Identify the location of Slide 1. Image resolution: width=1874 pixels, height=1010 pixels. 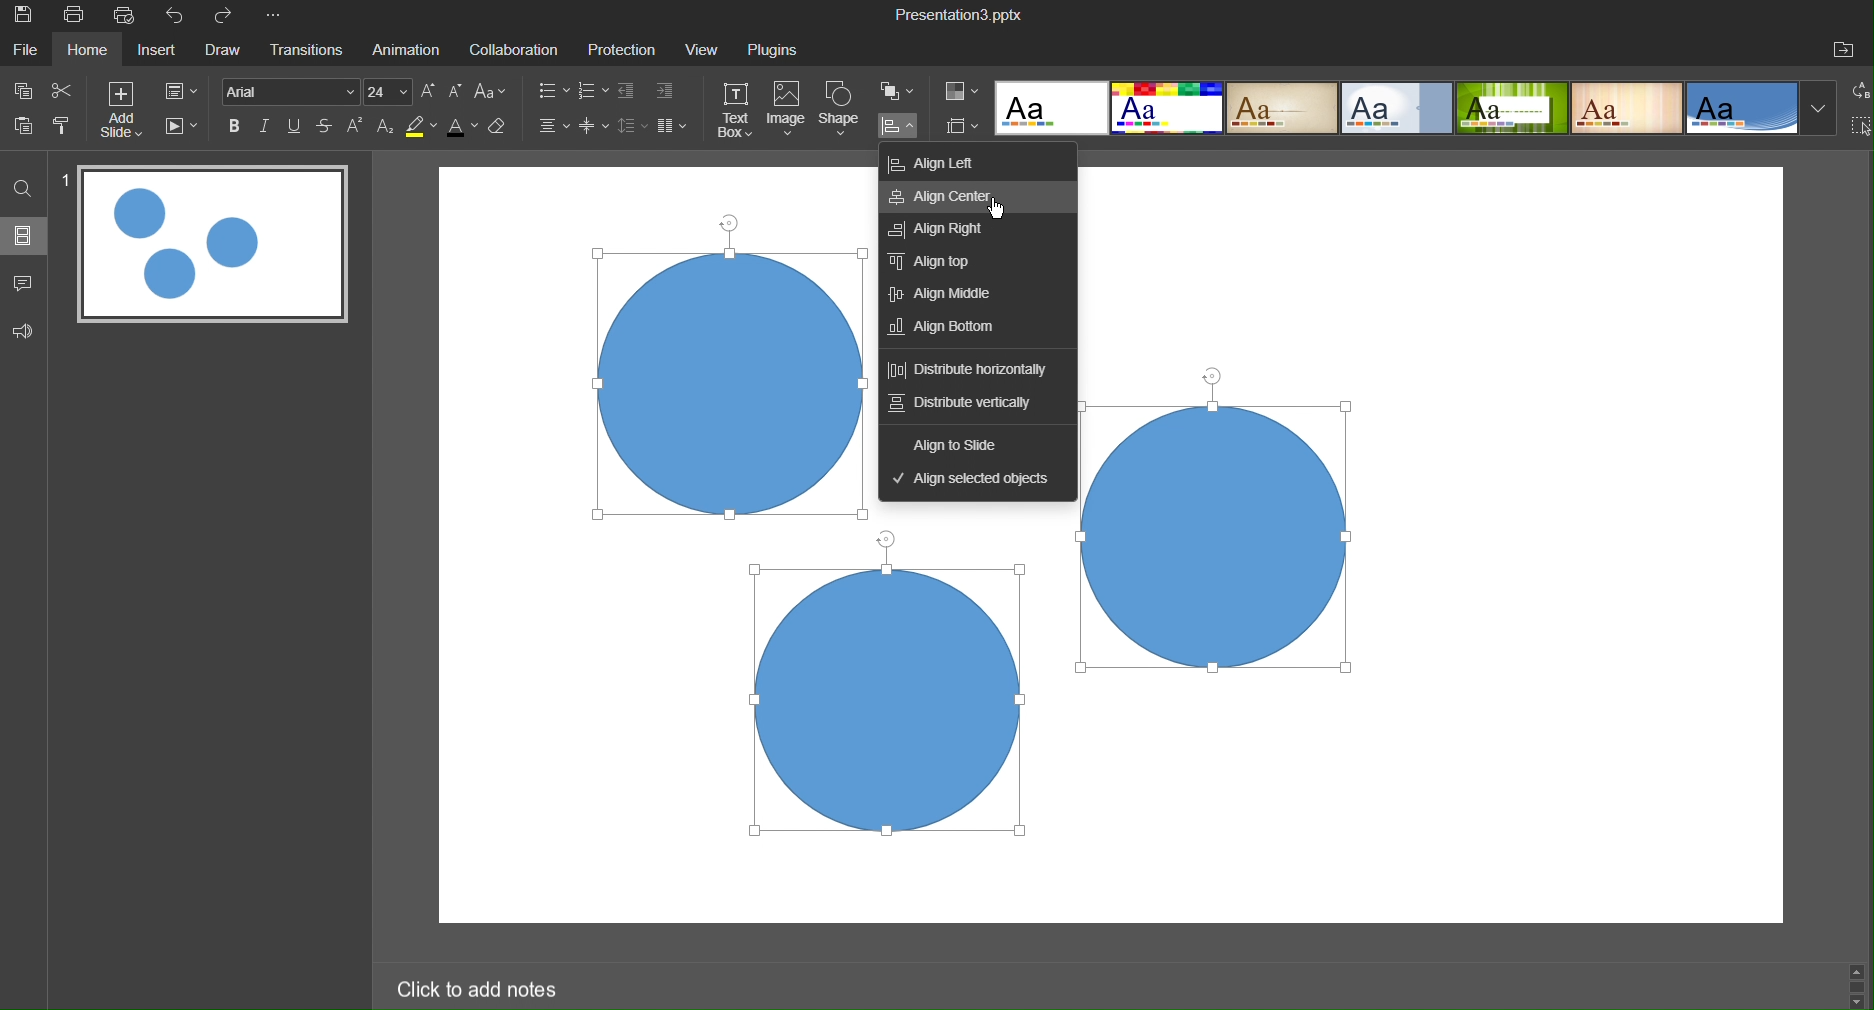
(213, 248).